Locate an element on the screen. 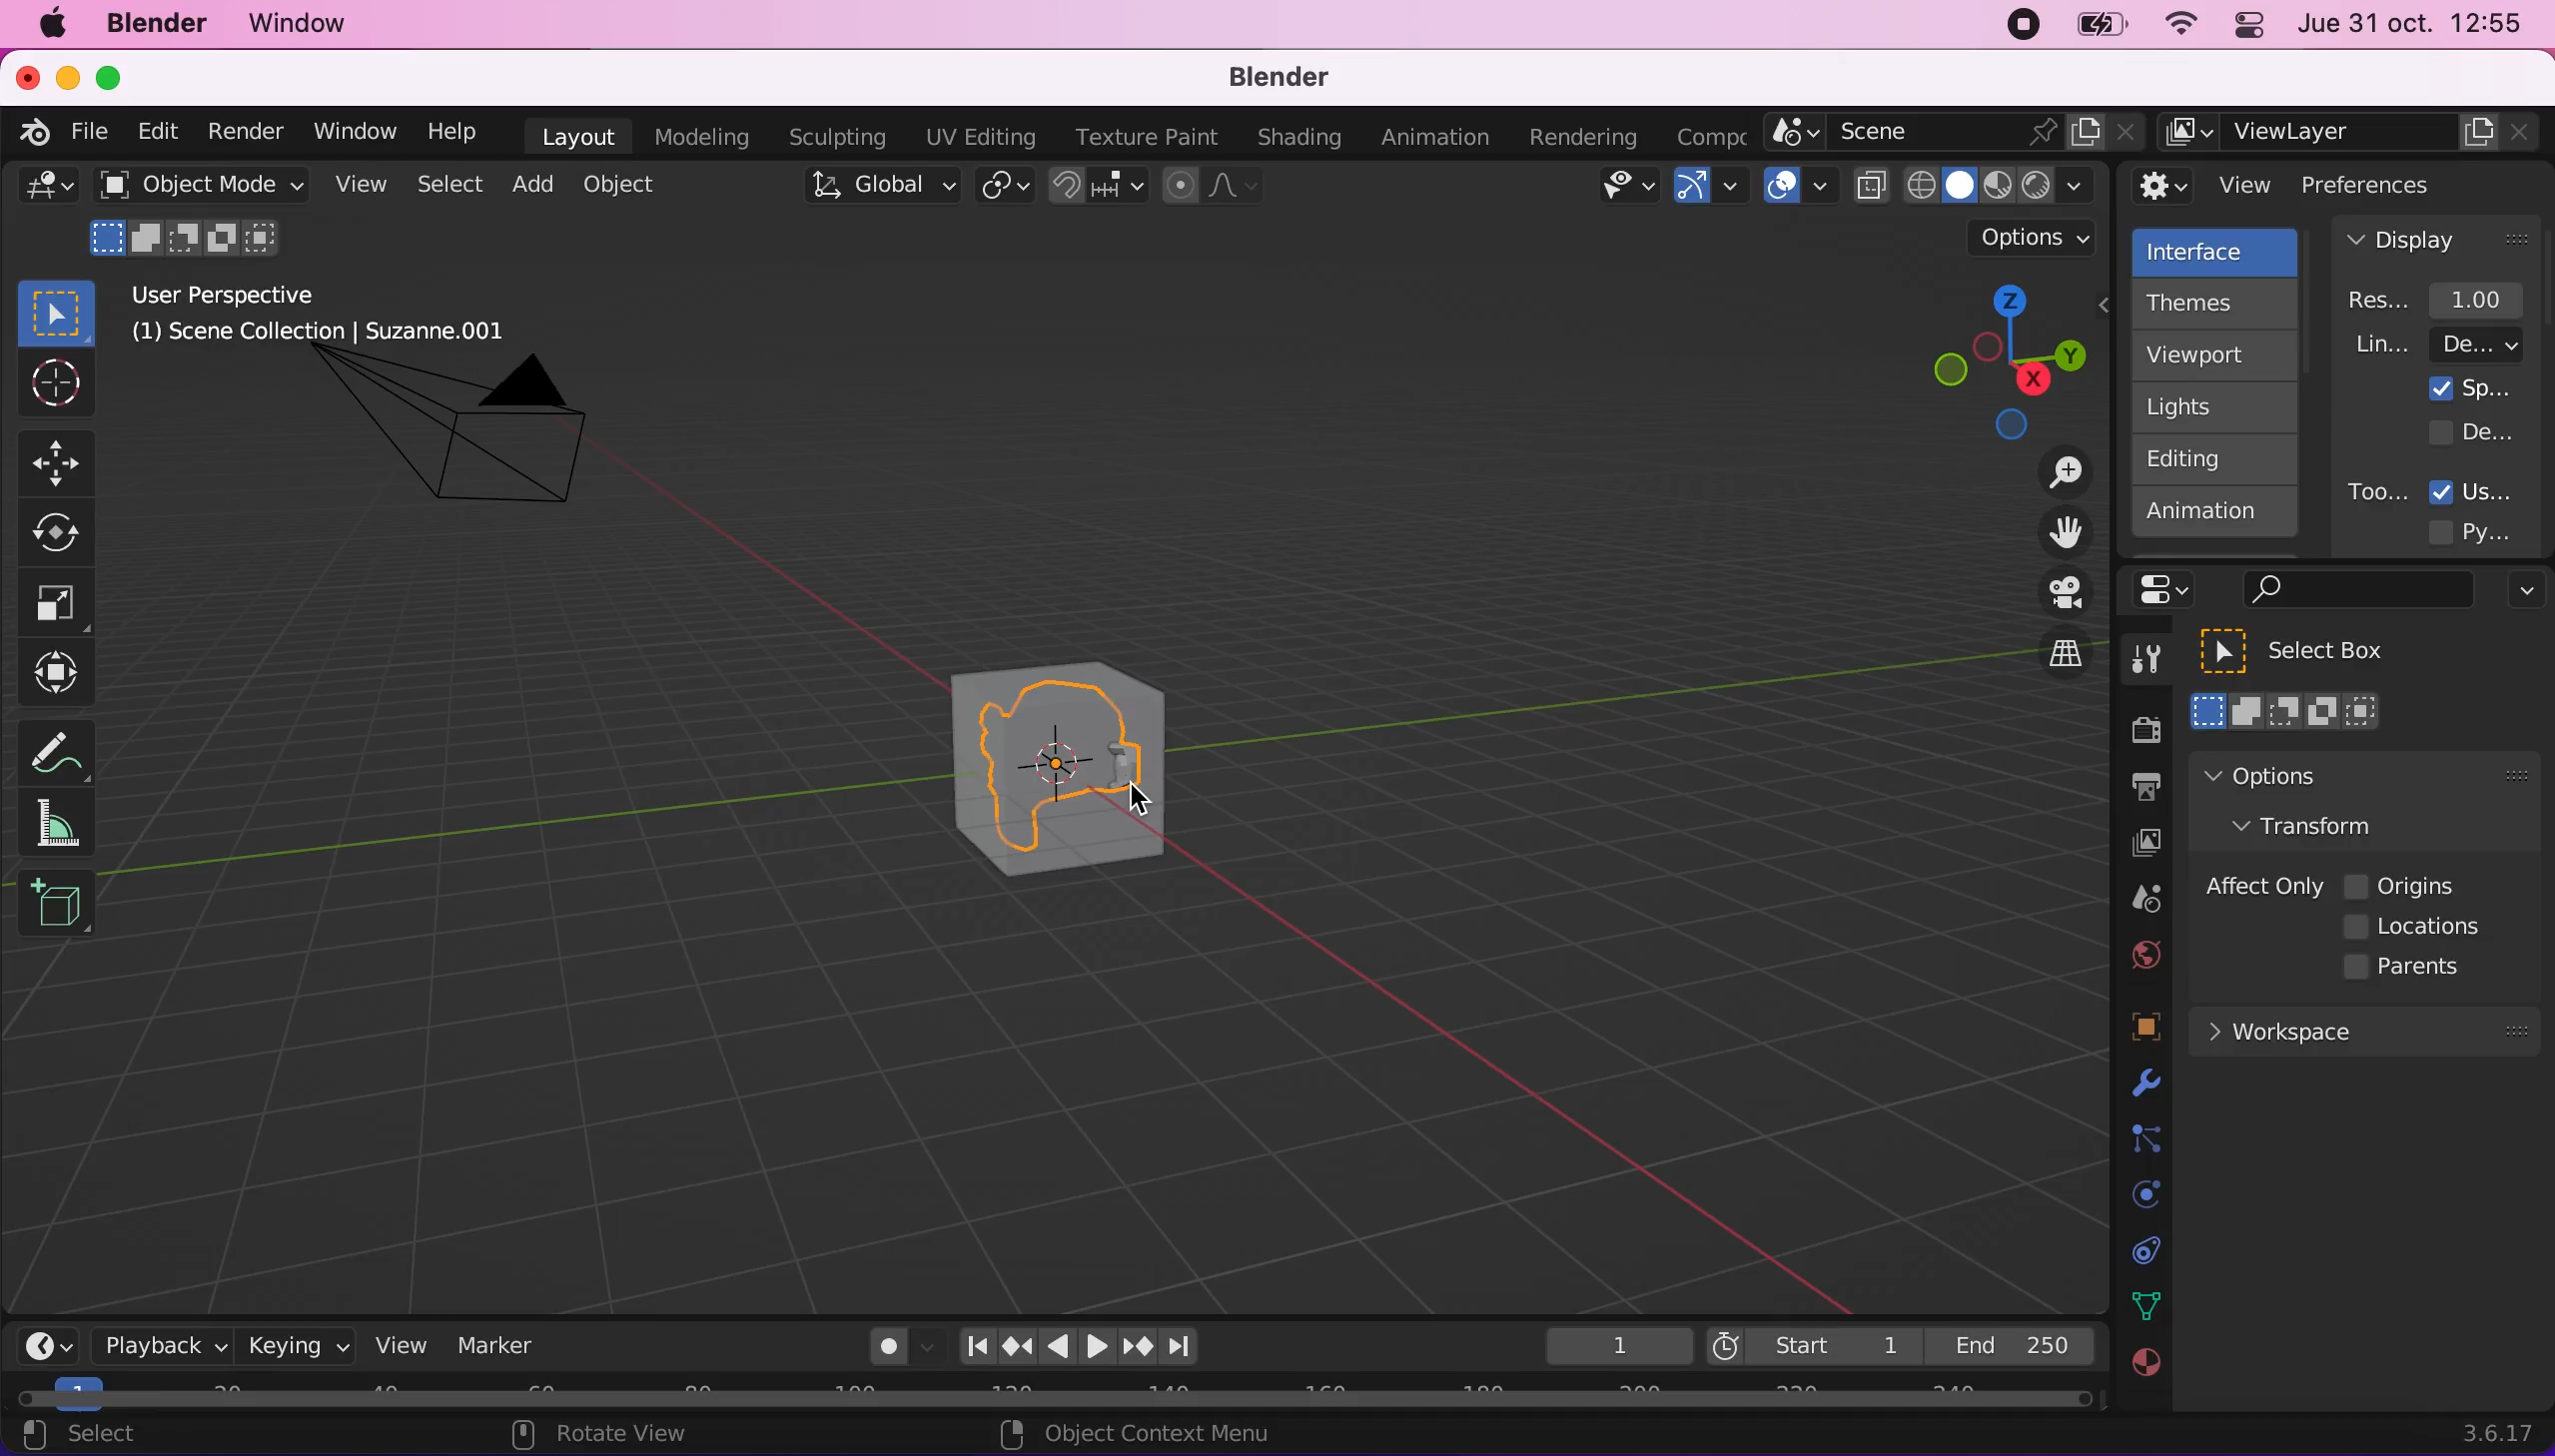 This screenshot has height=1456, width=2555. blender is located at coordinates (155, 24).